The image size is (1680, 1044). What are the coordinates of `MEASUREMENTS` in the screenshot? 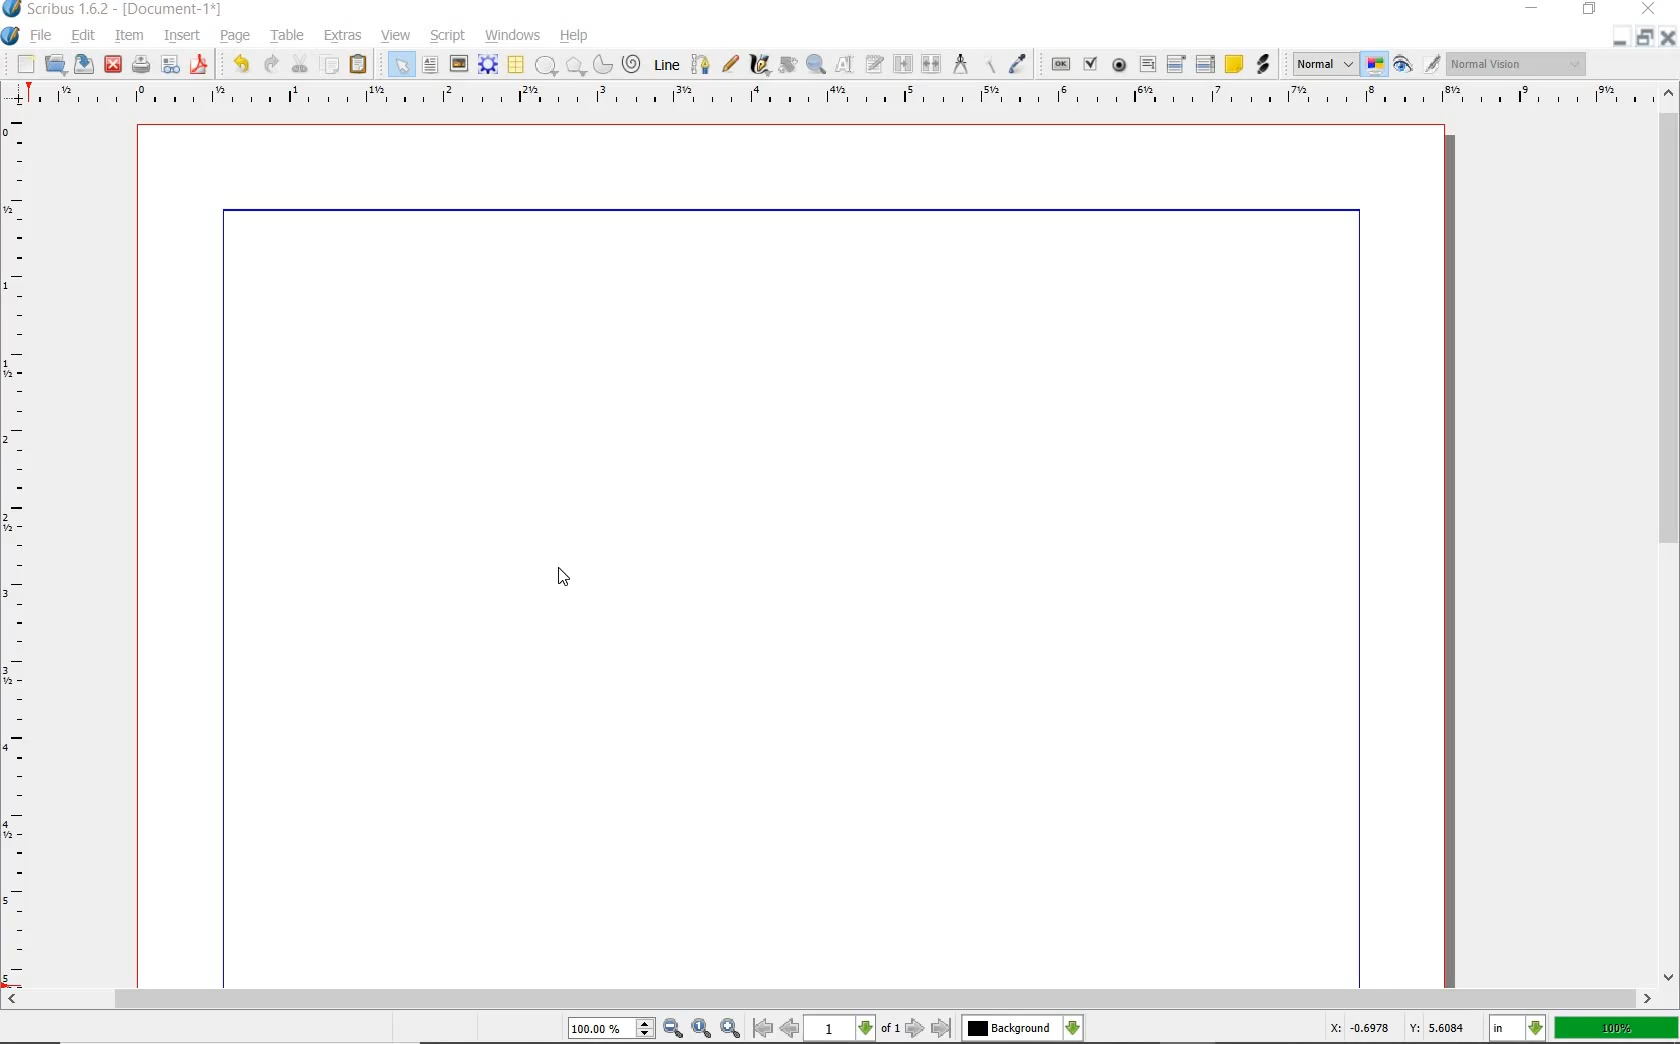 It's located at (960, 65).